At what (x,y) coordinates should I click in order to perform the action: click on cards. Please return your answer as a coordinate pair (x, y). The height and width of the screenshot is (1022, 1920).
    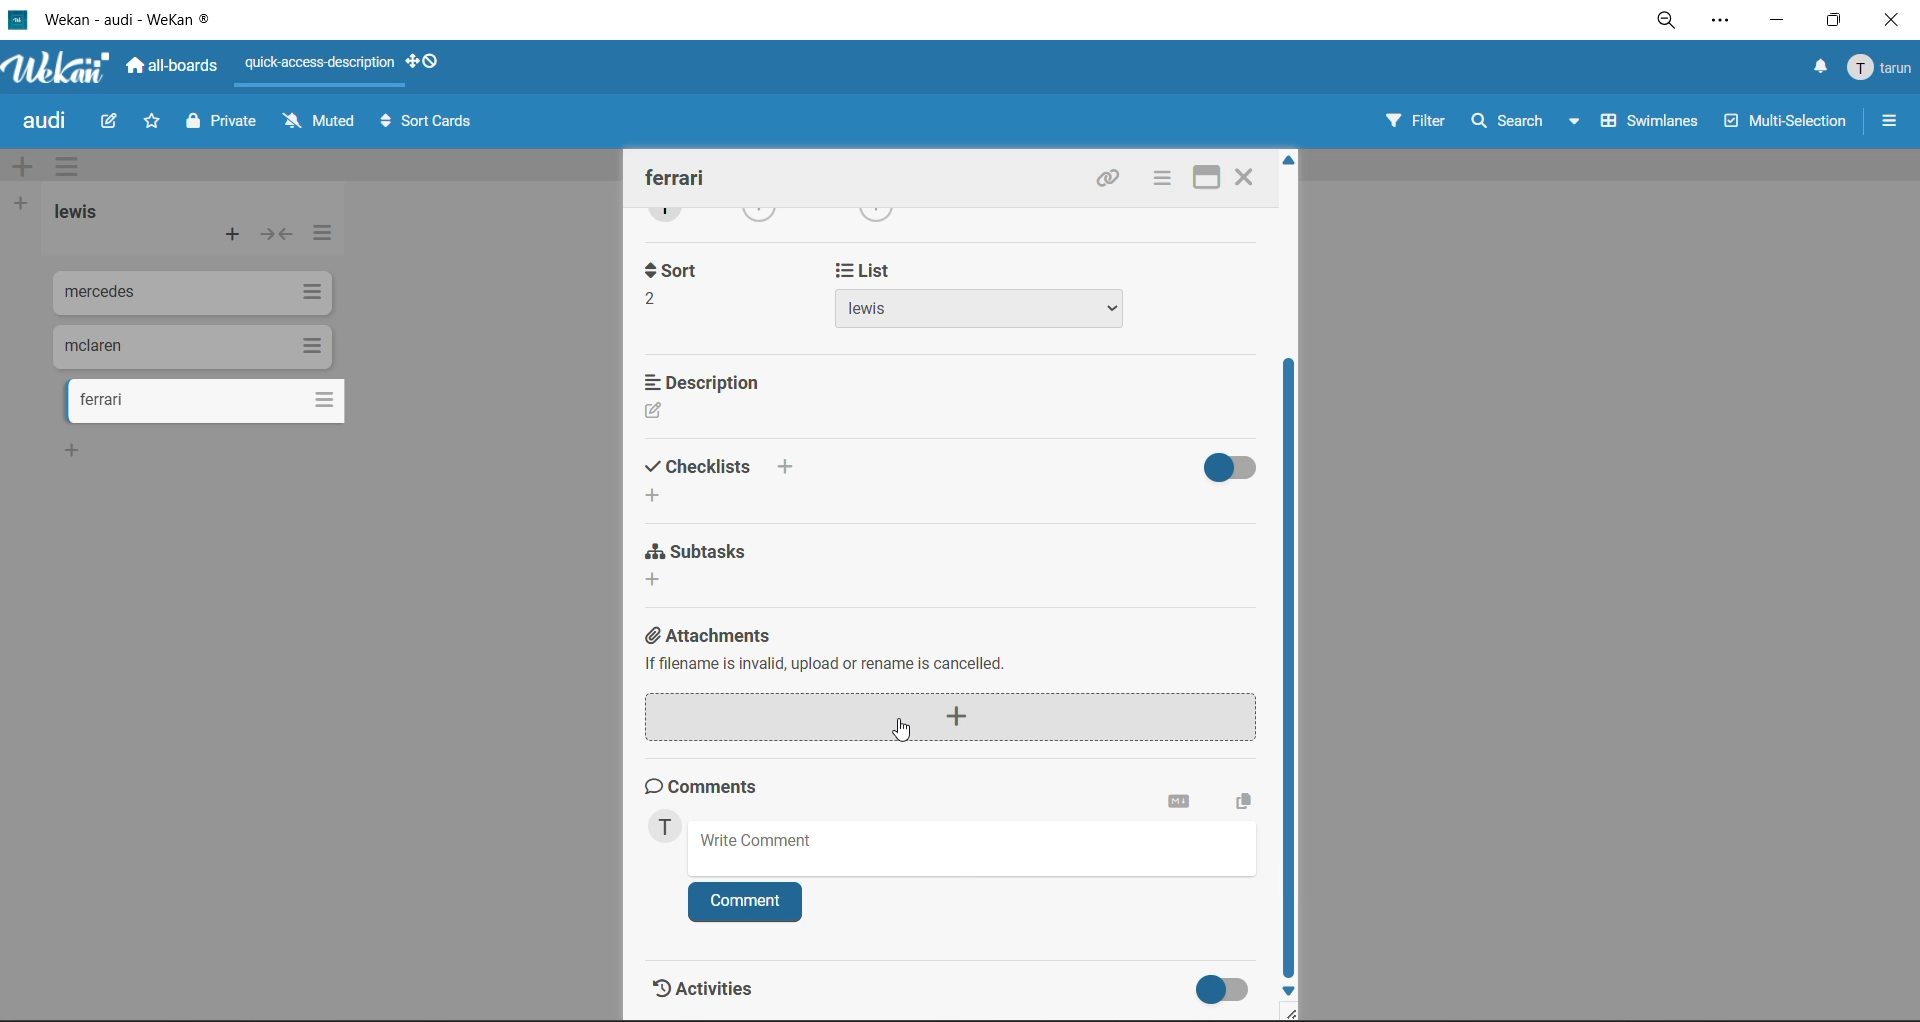
    Looking at the image, I should click on (214, 402).